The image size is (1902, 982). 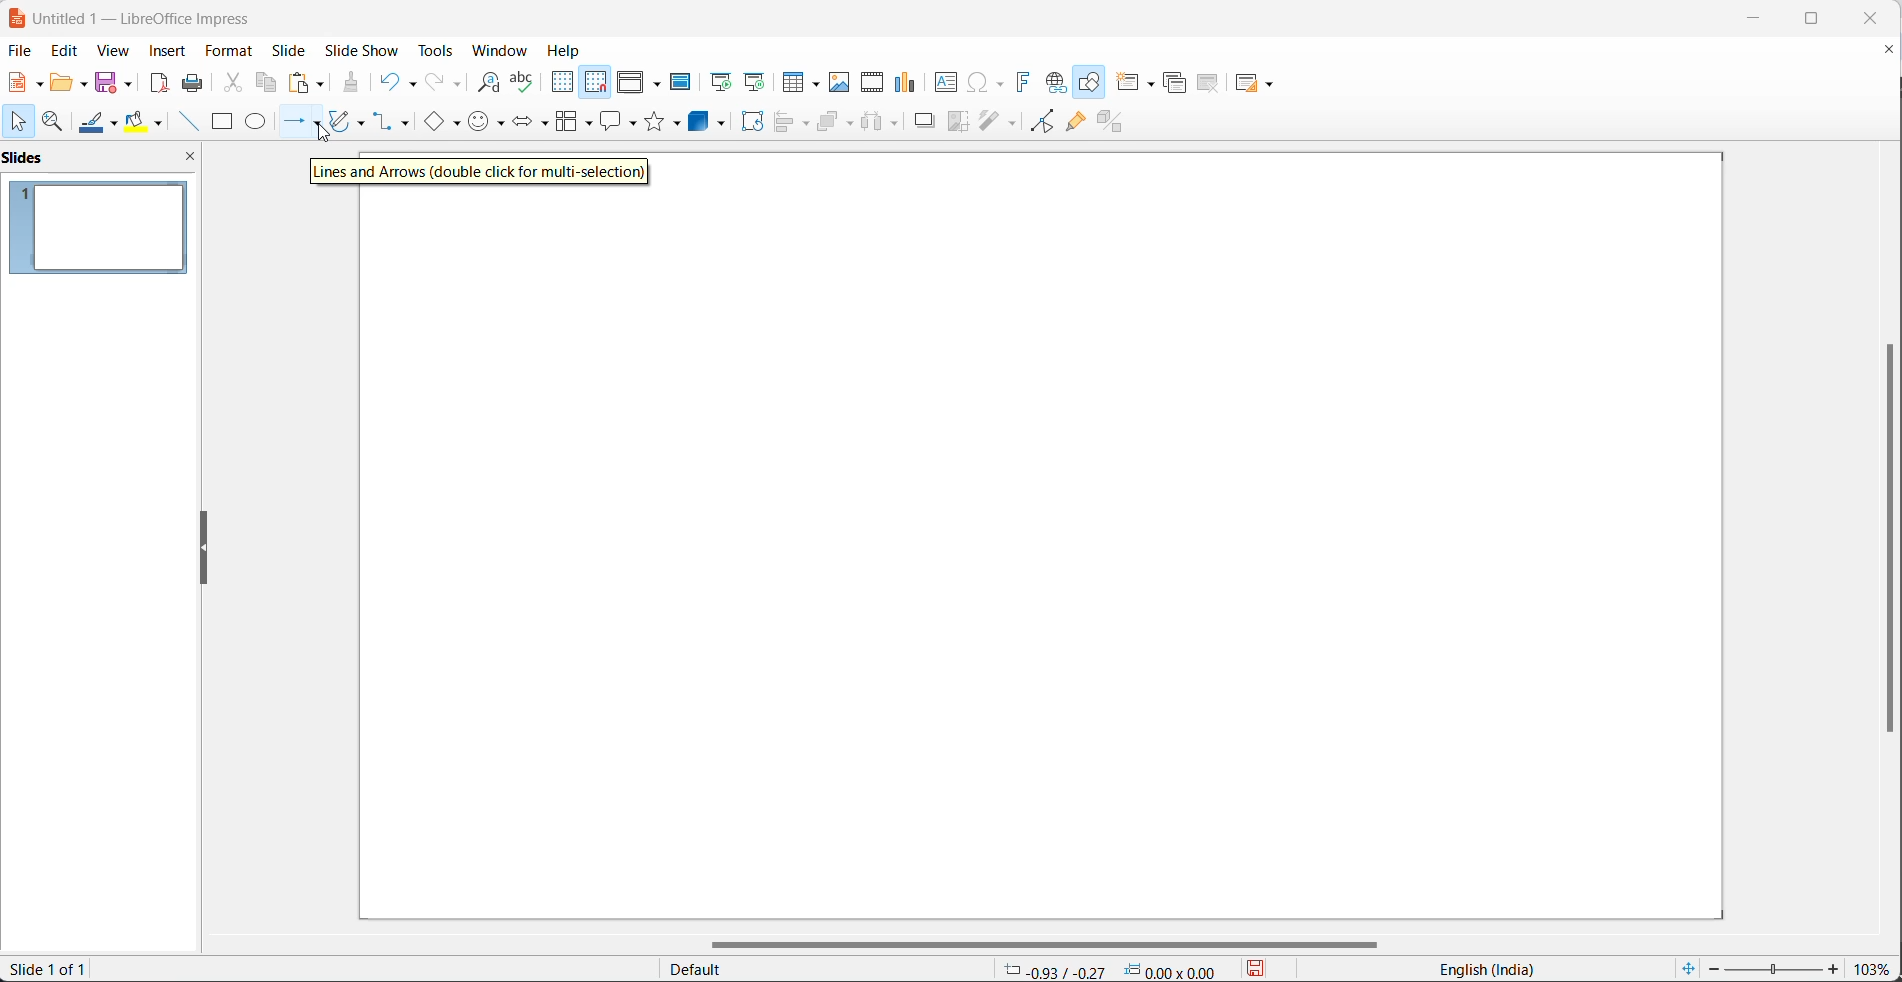 I want to click on print, so click(x=193, y=81).